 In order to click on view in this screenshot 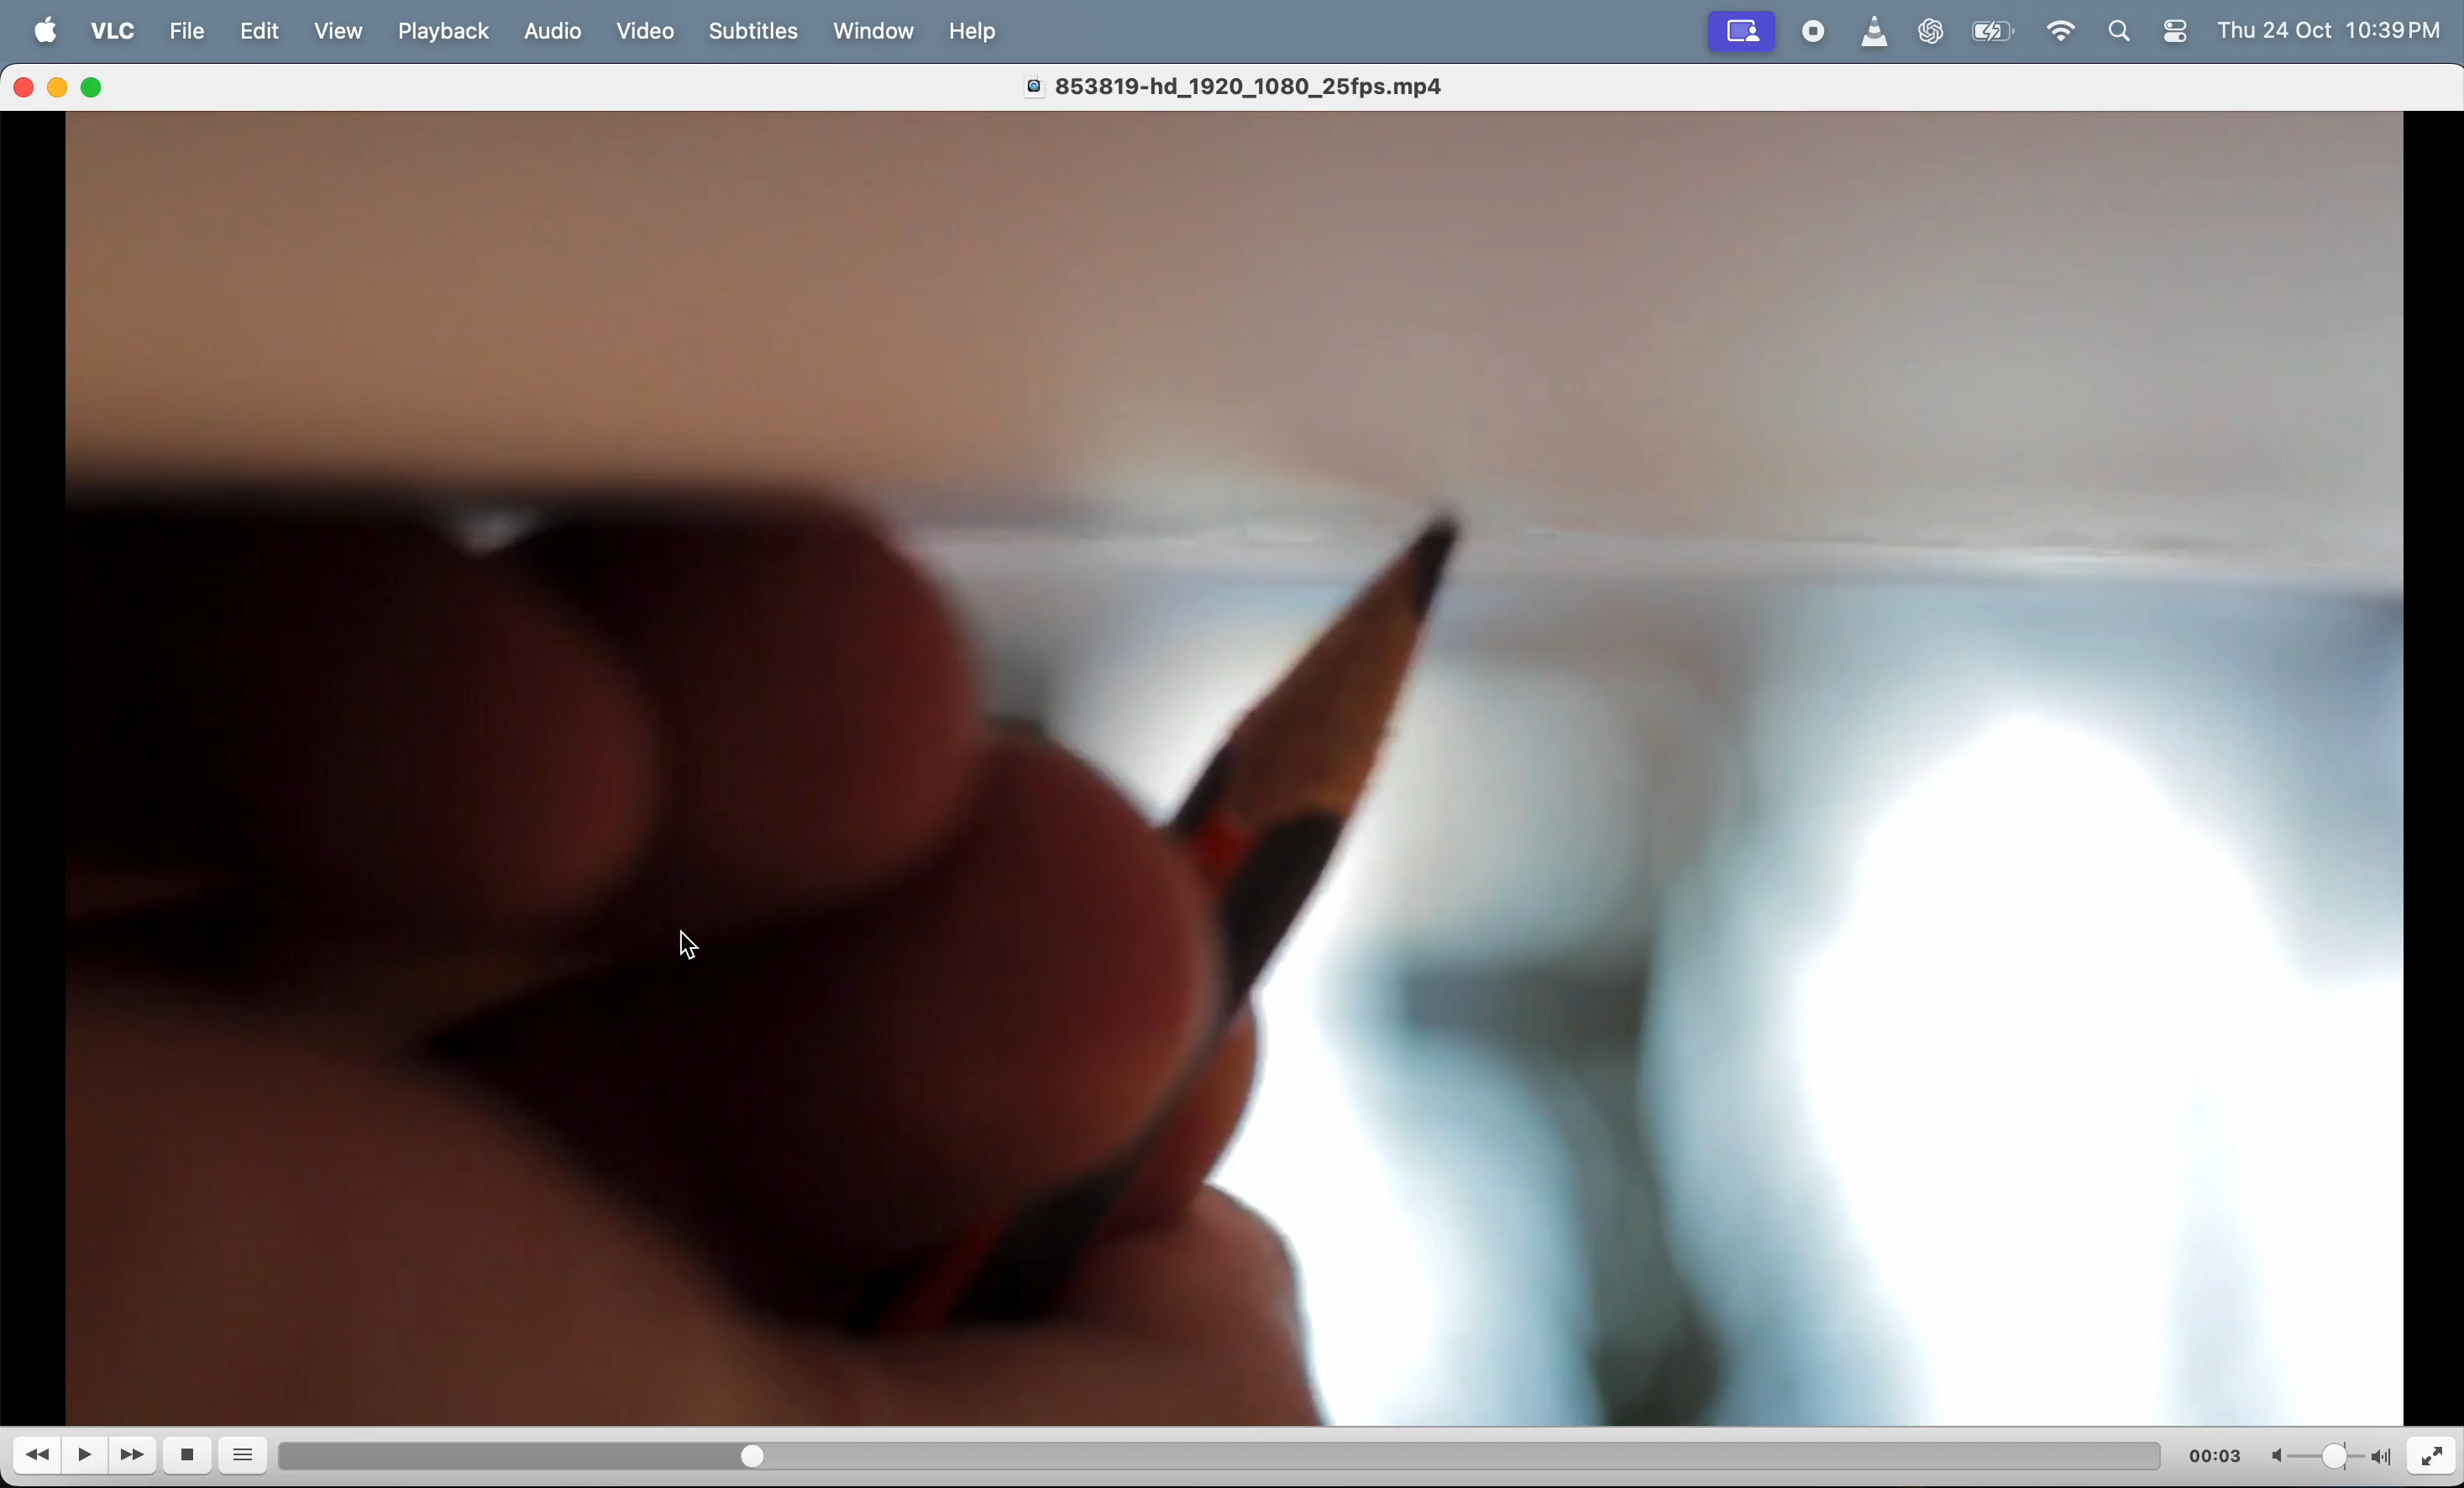, I will do `click(349, 32)`.